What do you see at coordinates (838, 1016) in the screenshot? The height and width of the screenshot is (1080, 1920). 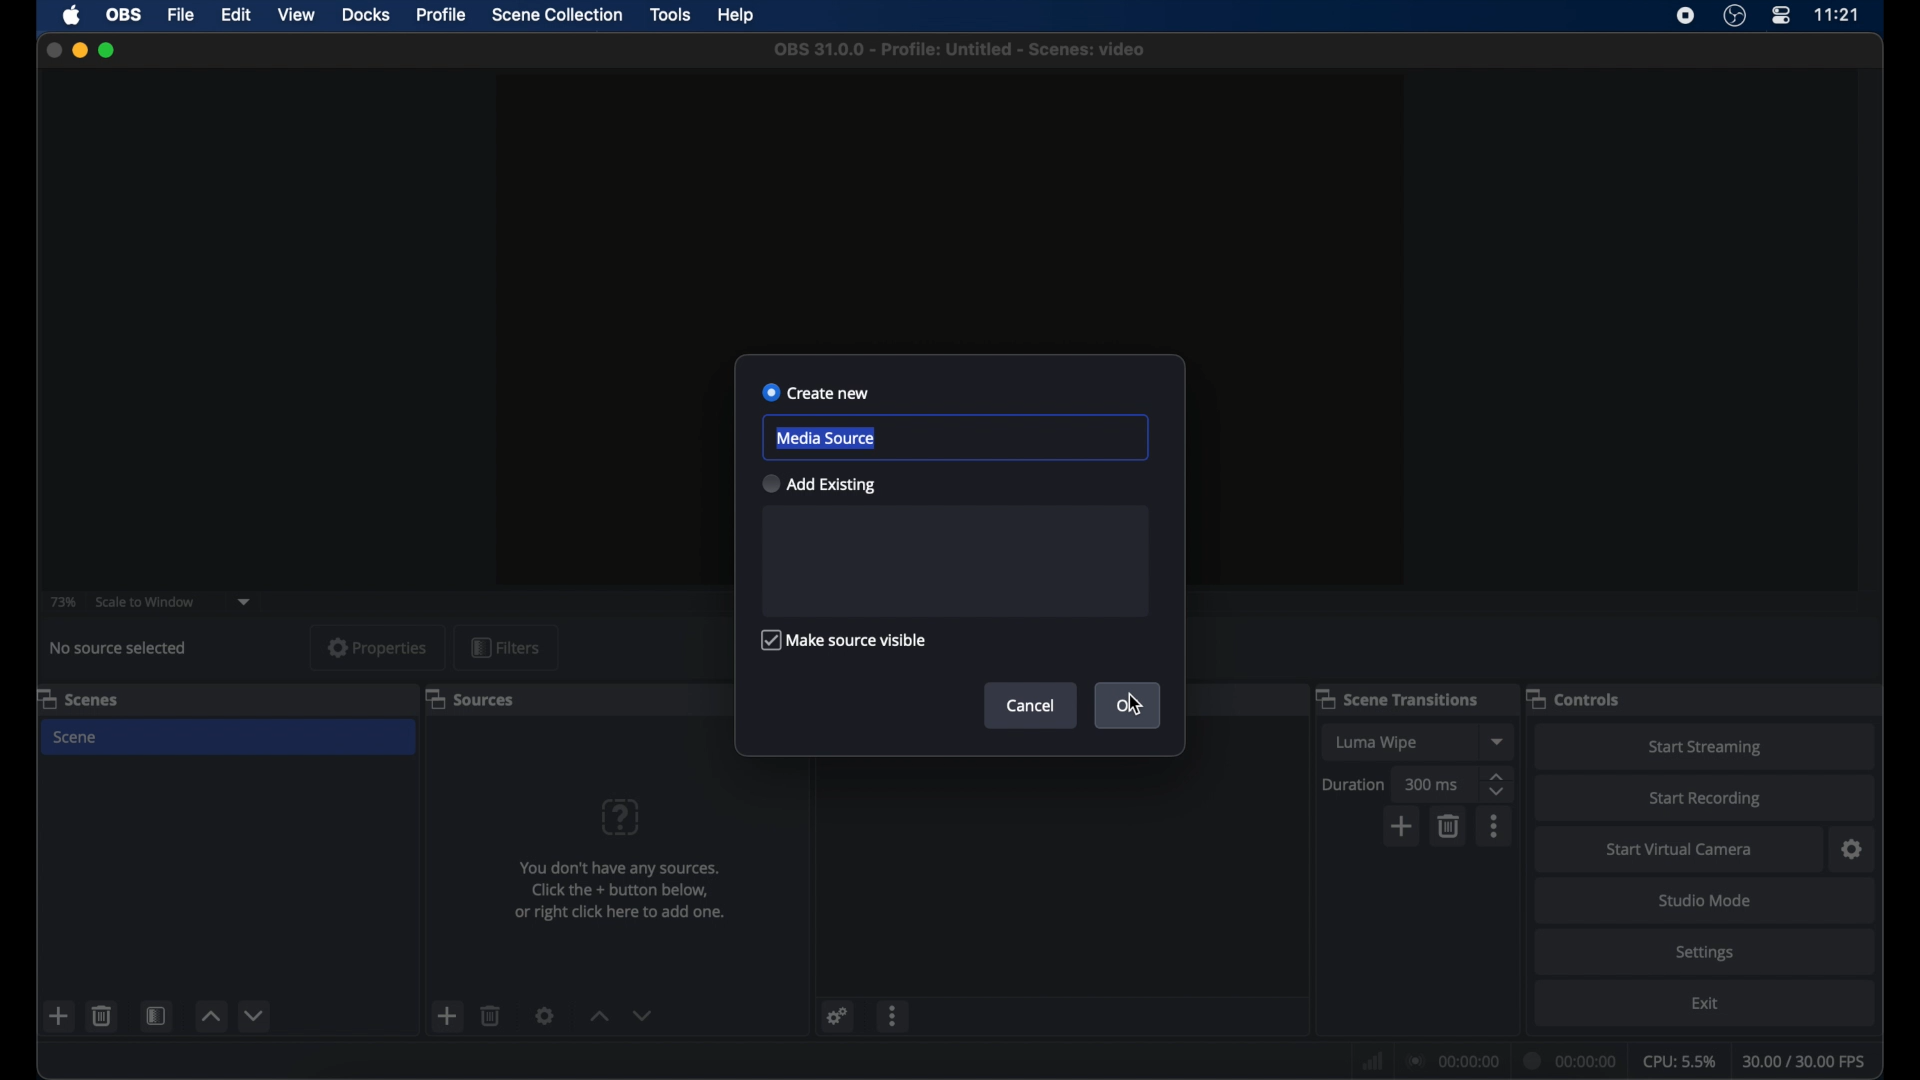 I see `settings` at bounding box center [838, 1016].